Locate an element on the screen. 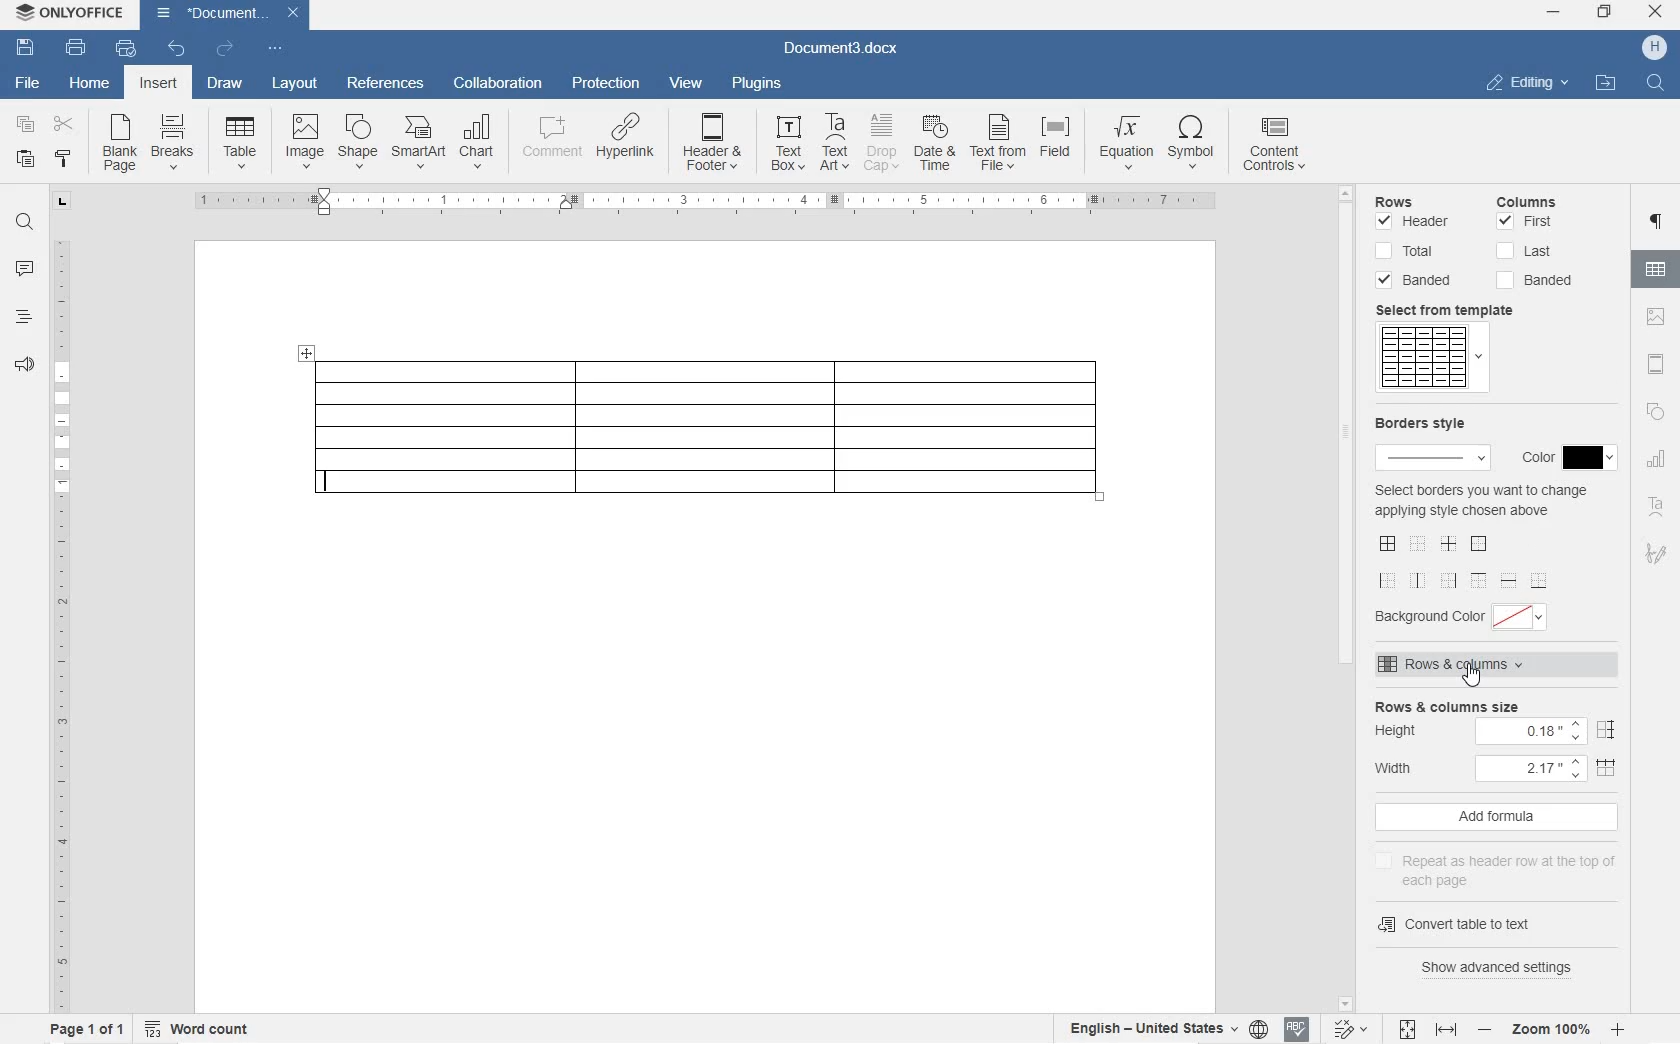 The height and width of the screenshot is (1044, 1680). BLANK PAGE is located at coordinates (121, 144).